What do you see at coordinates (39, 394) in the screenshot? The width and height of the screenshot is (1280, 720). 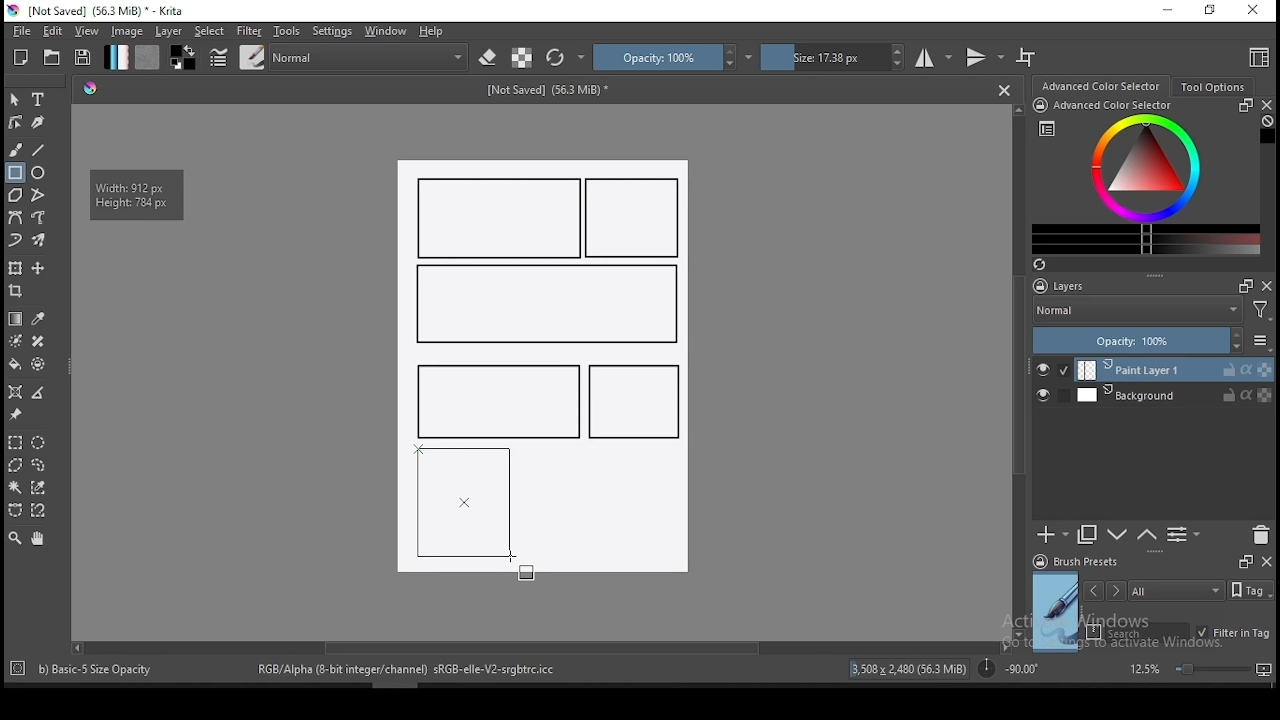 I see `measure distance between two points` at bounding box center [39, 394].